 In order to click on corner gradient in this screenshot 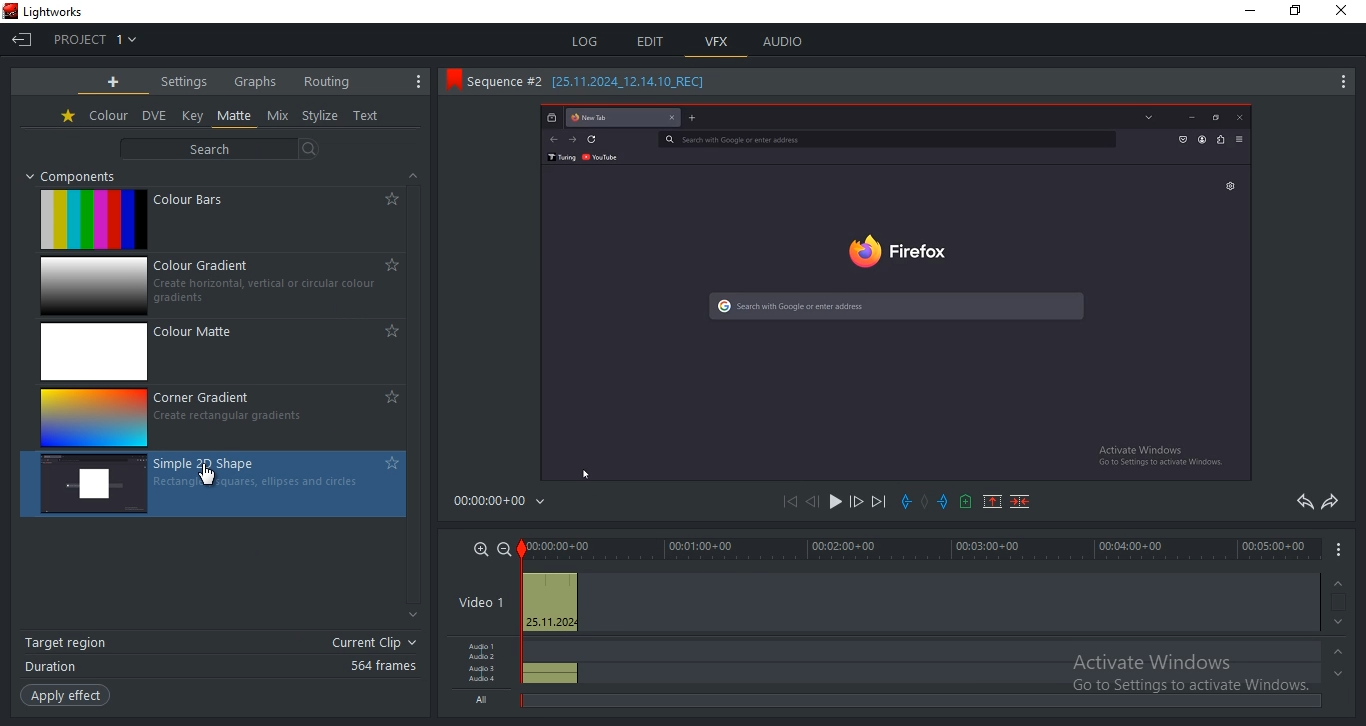, I will do `click(222, 416)`.